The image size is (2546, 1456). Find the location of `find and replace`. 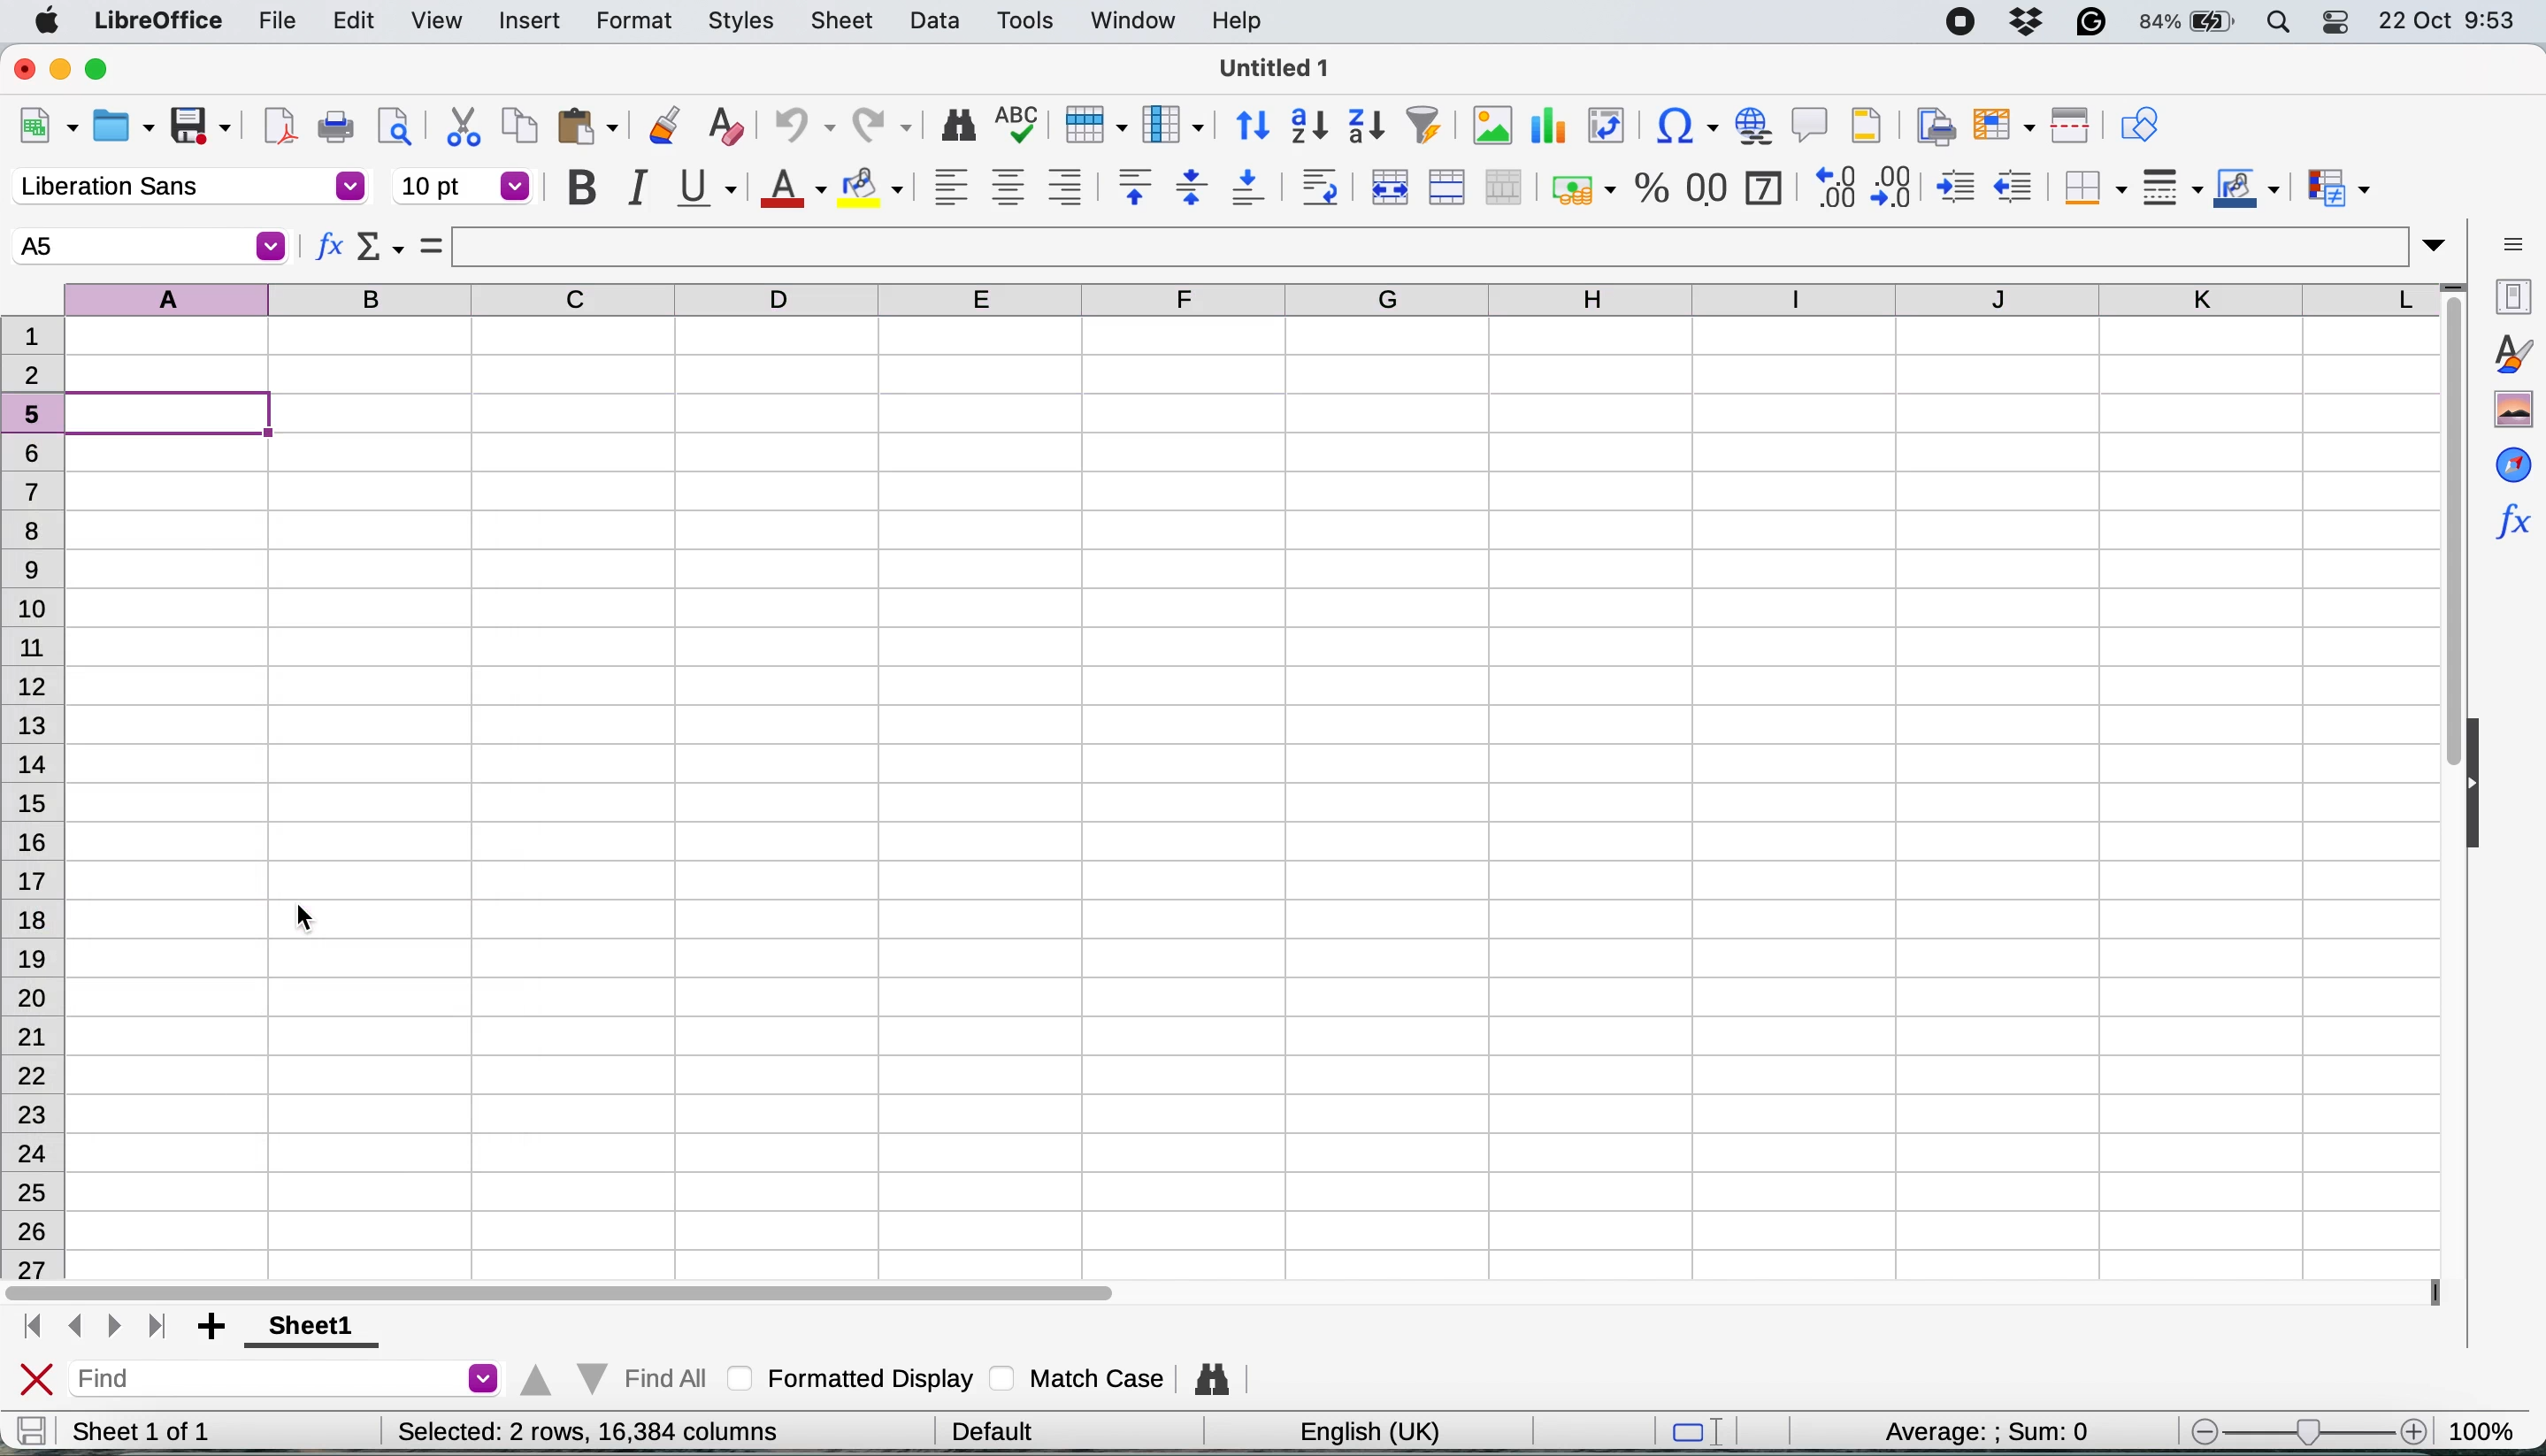

find and replace is located at coordinates (960, 125).